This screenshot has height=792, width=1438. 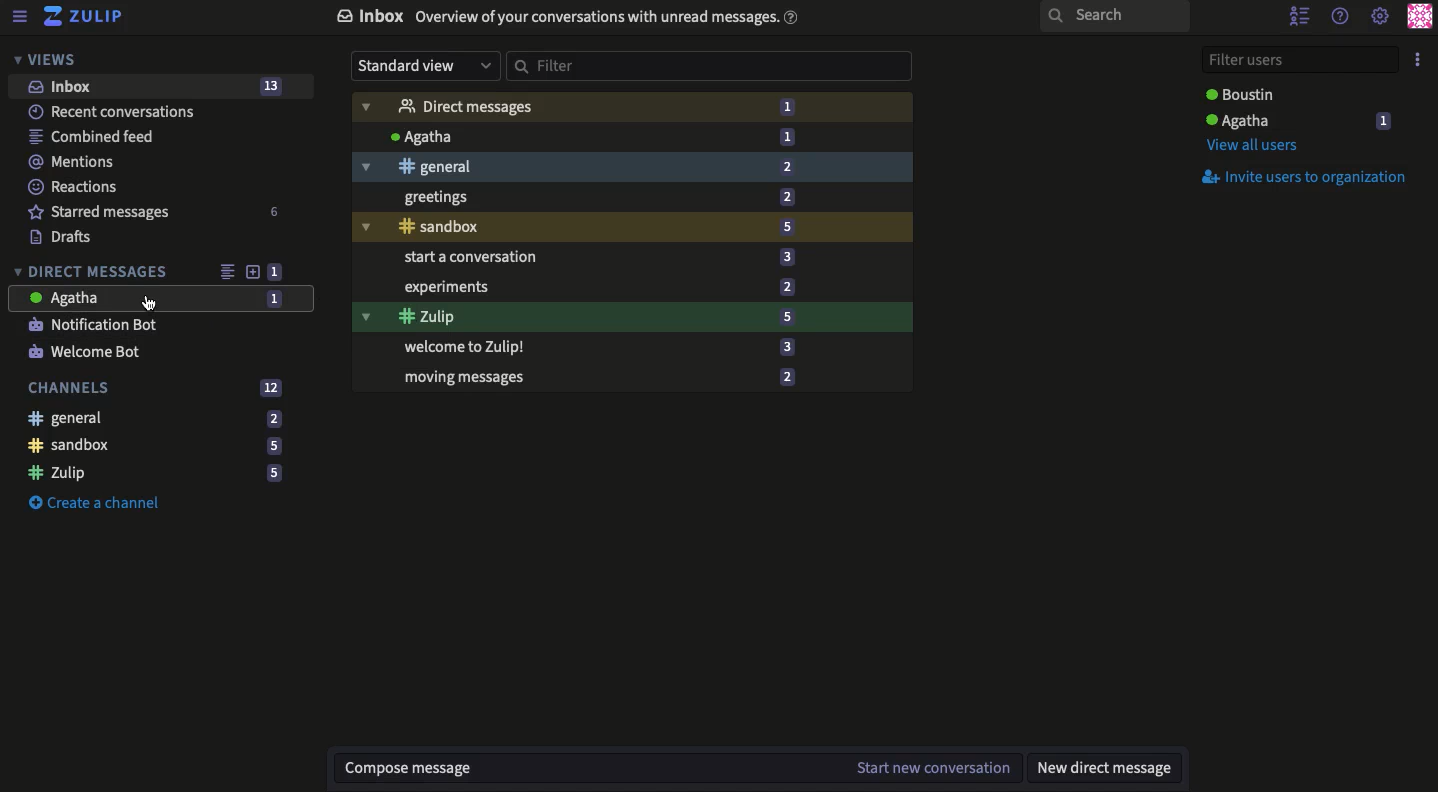 What do you see at coordinates (1419, 58) in the screenshot?
I see `More options` at bounding box center [1419, 58].